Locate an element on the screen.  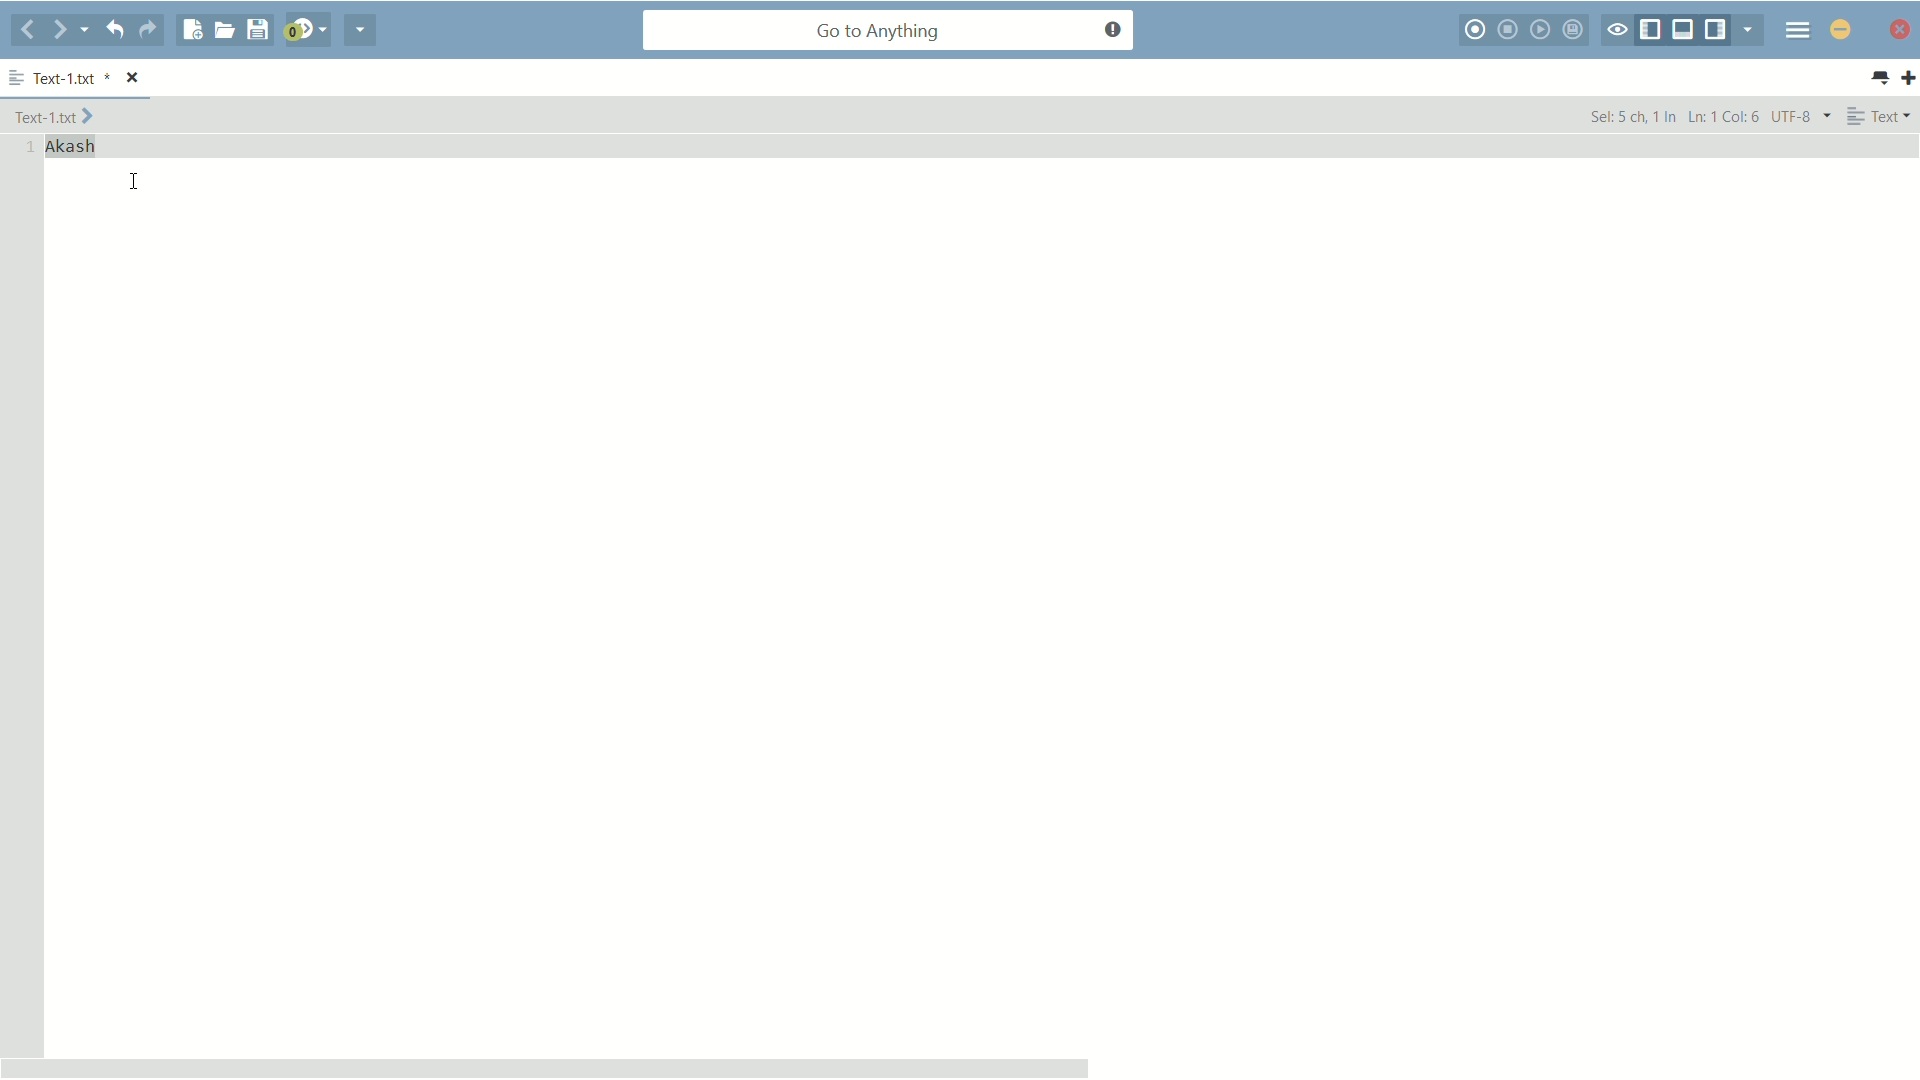
undo is located at coordinates (113, 29).